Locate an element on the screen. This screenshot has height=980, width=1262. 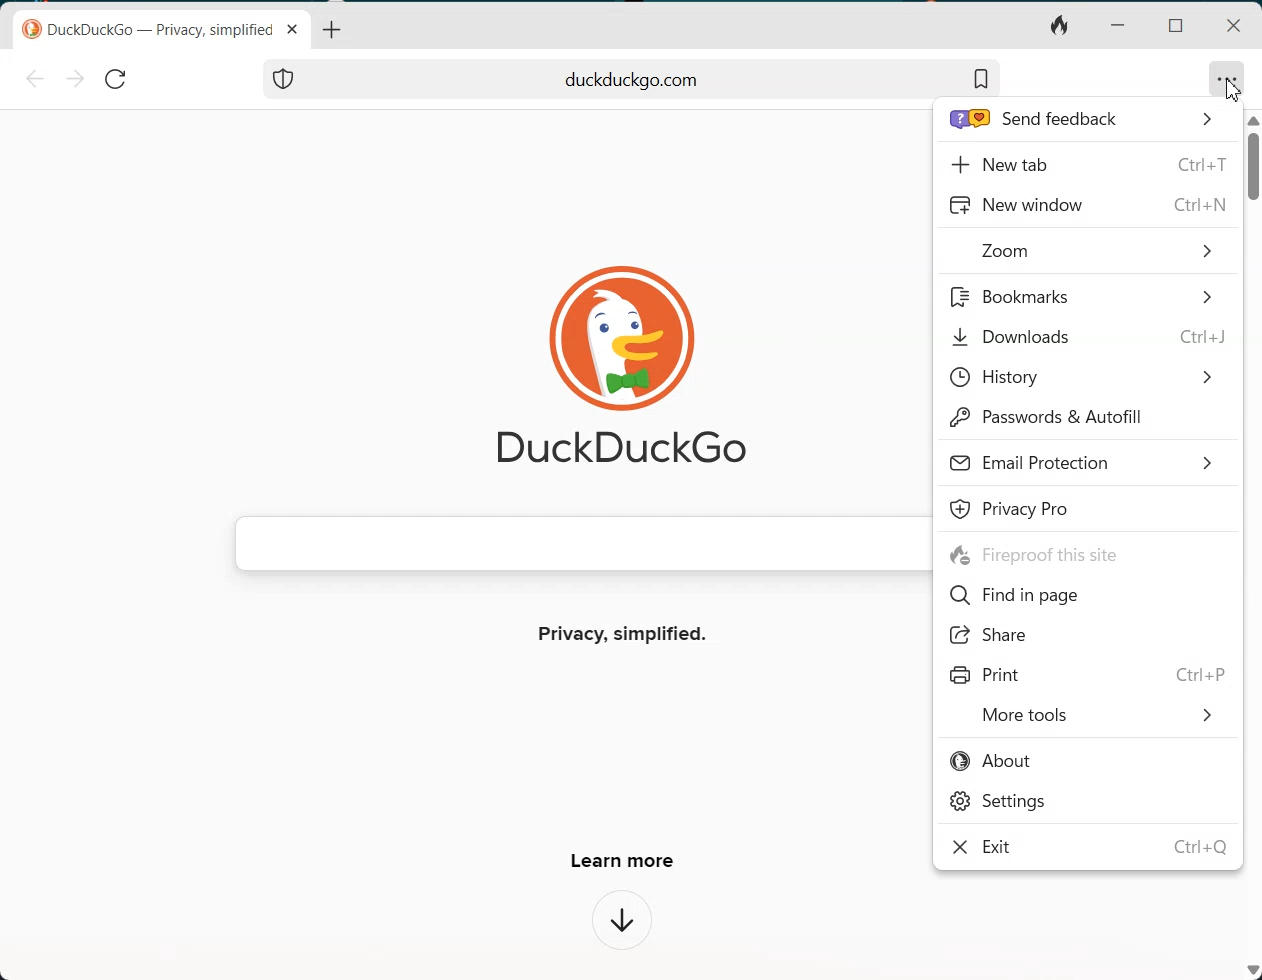
New tab is located at coordinates (1087, 163).